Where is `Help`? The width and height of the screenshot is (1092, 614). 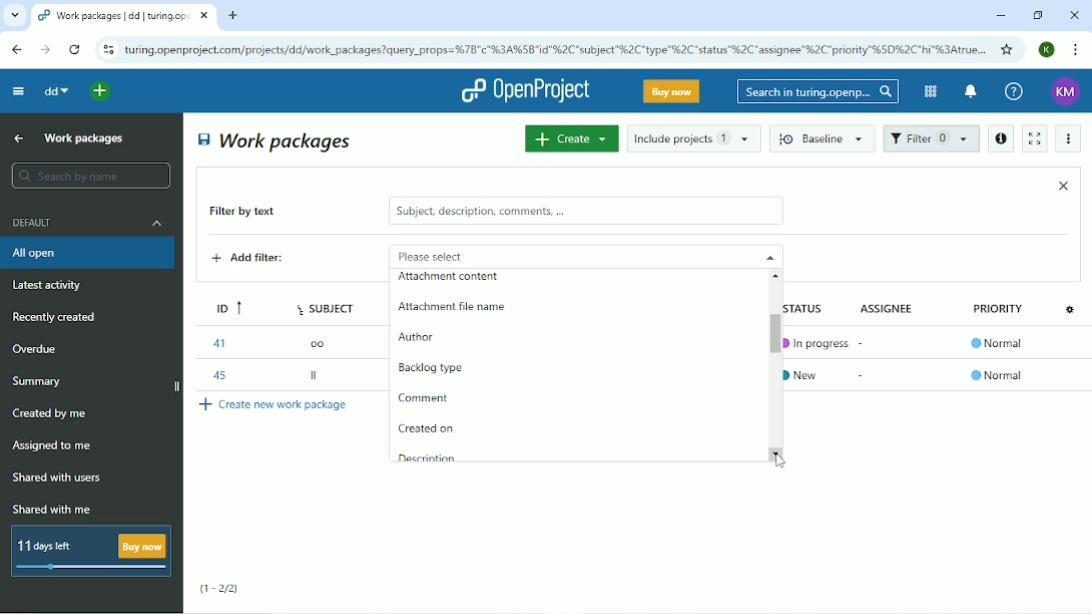 Help is located at coordinates (1014, 92).